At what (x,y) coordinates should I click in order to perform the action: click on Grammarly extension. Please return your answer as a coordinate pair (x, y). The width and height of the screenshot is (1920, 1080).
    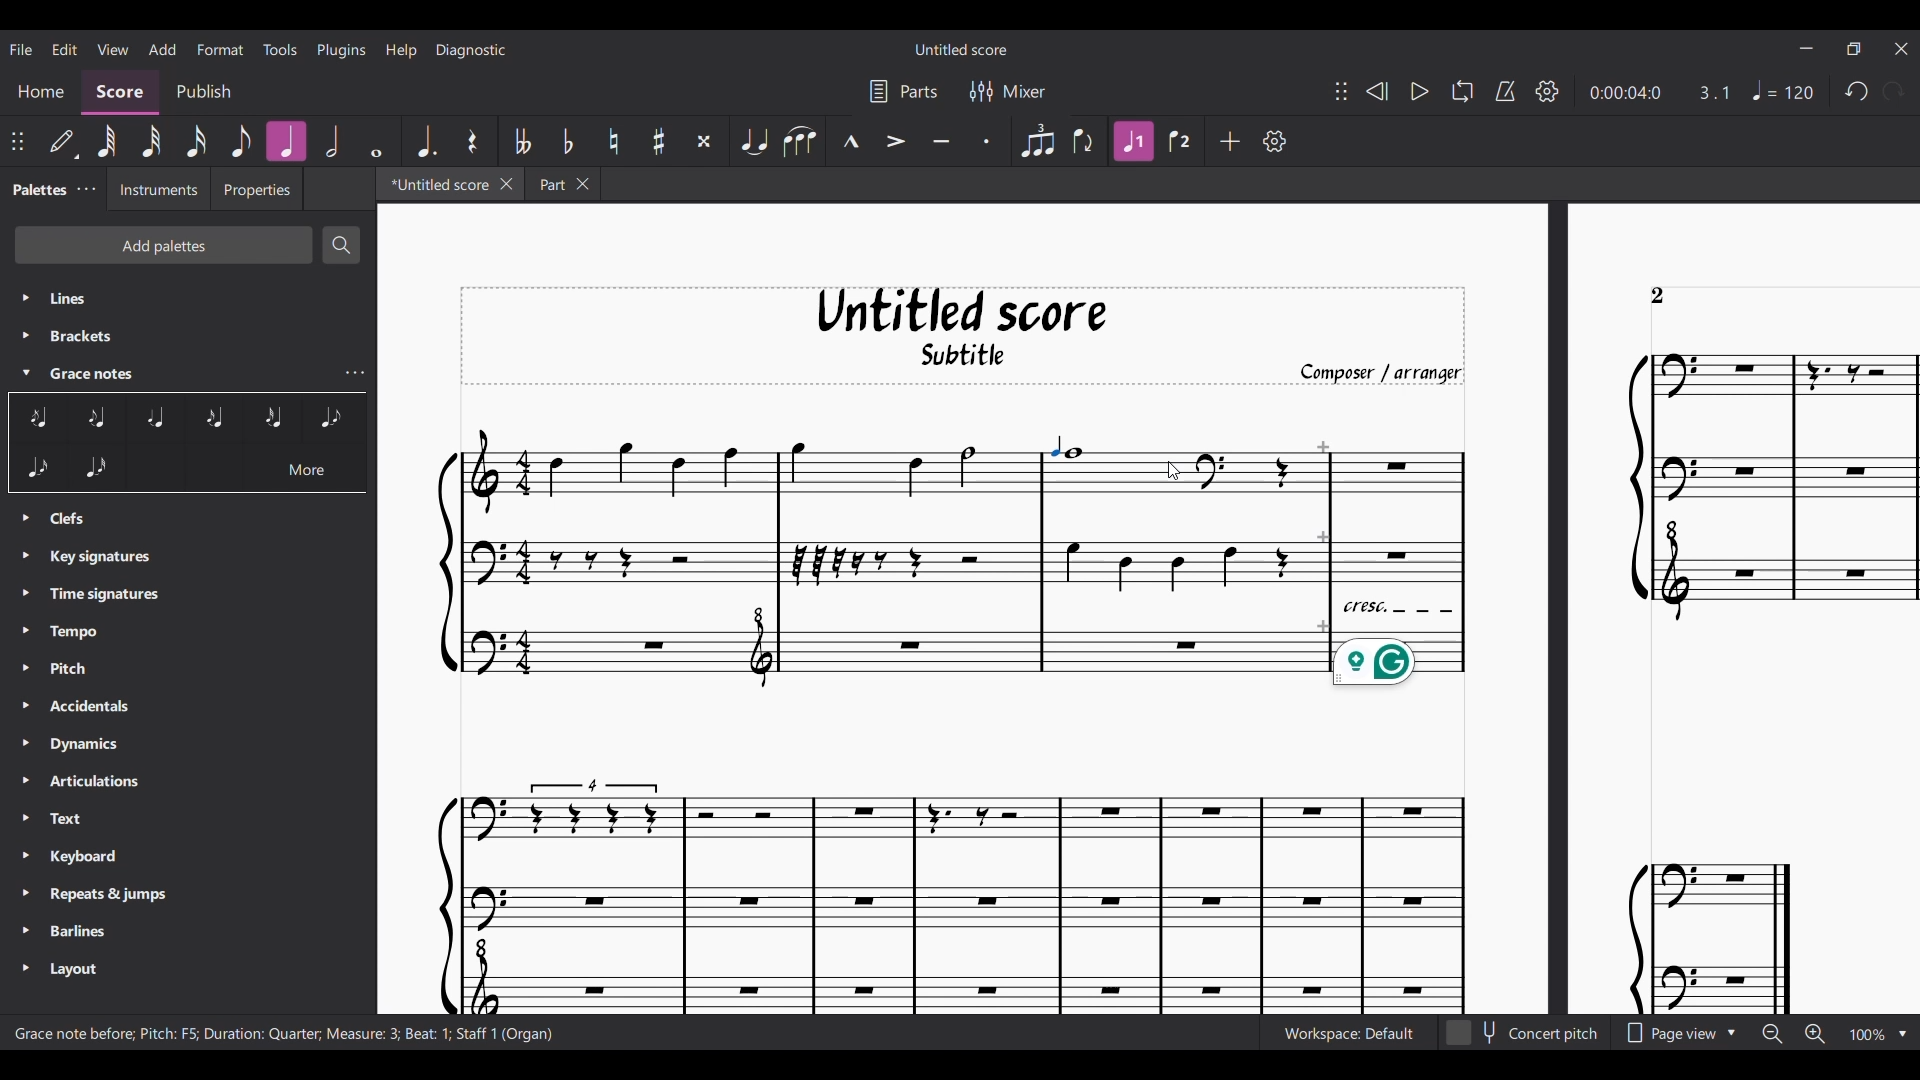
    Looking at the image, I should click on (1374, 662).